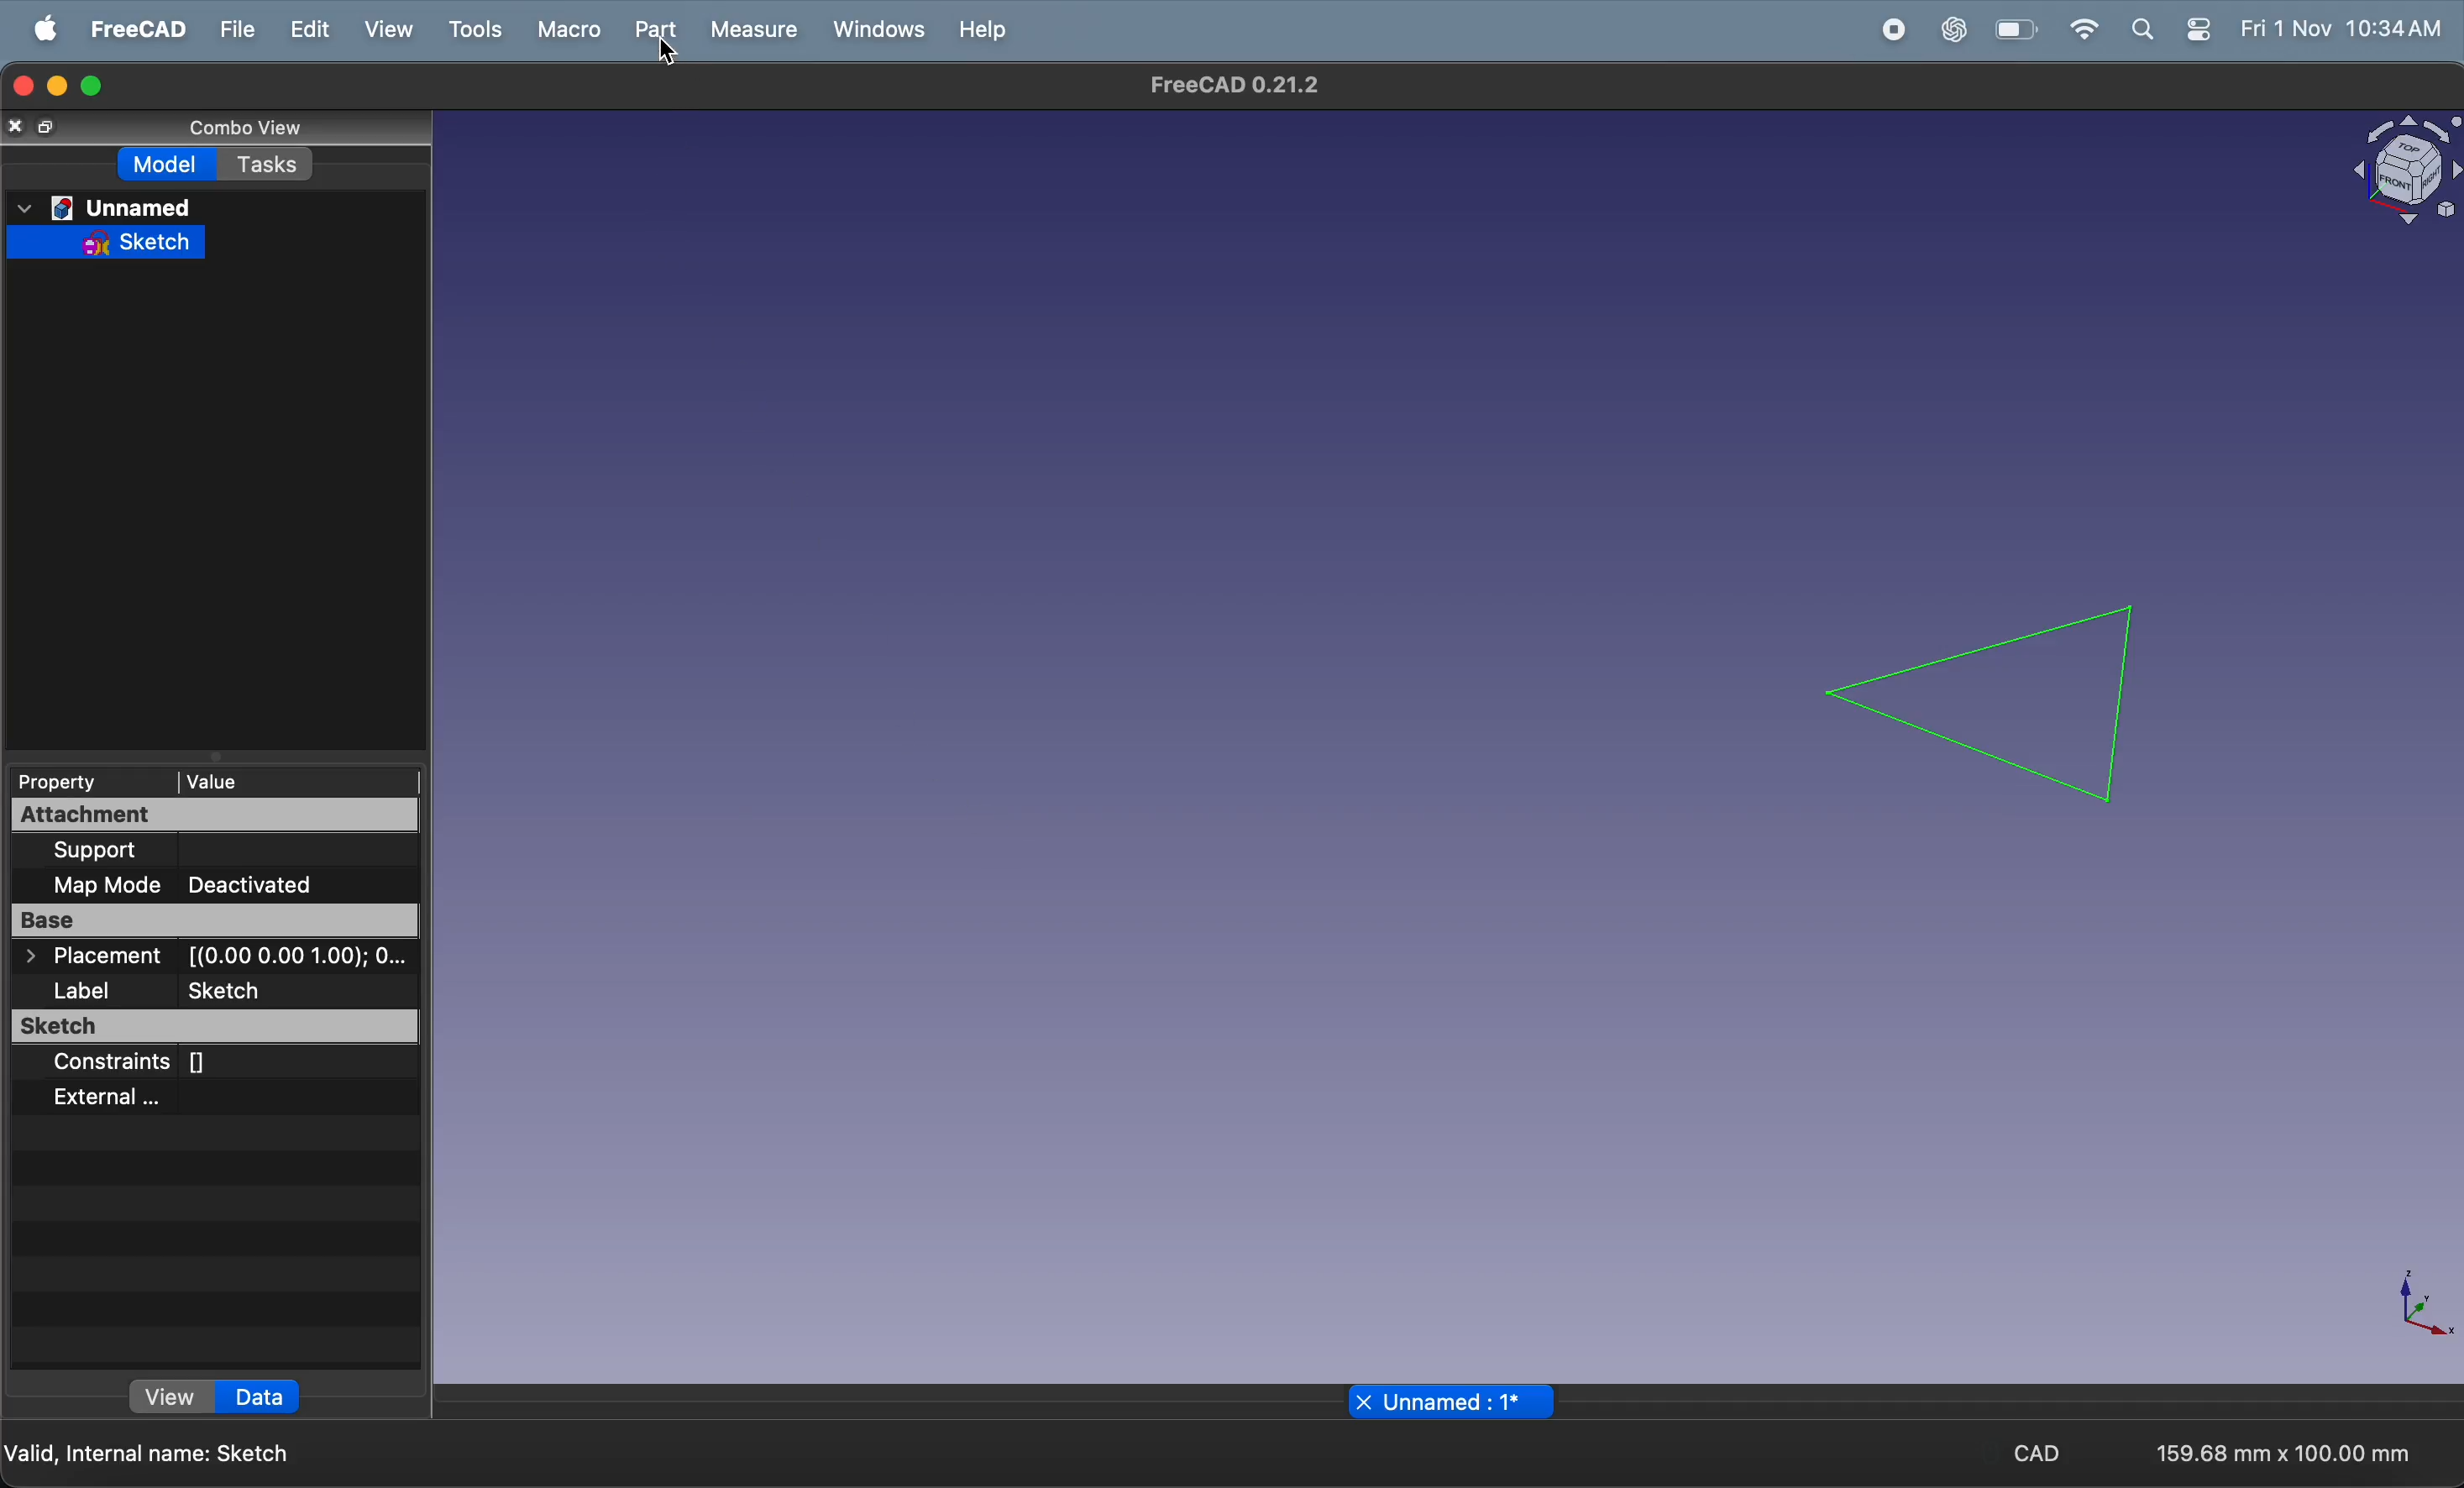 The height and width of the screenshot is (1488, 2464). Describe the element at coordinates (475, 27) in the screenshot. I see `tools` at that location.